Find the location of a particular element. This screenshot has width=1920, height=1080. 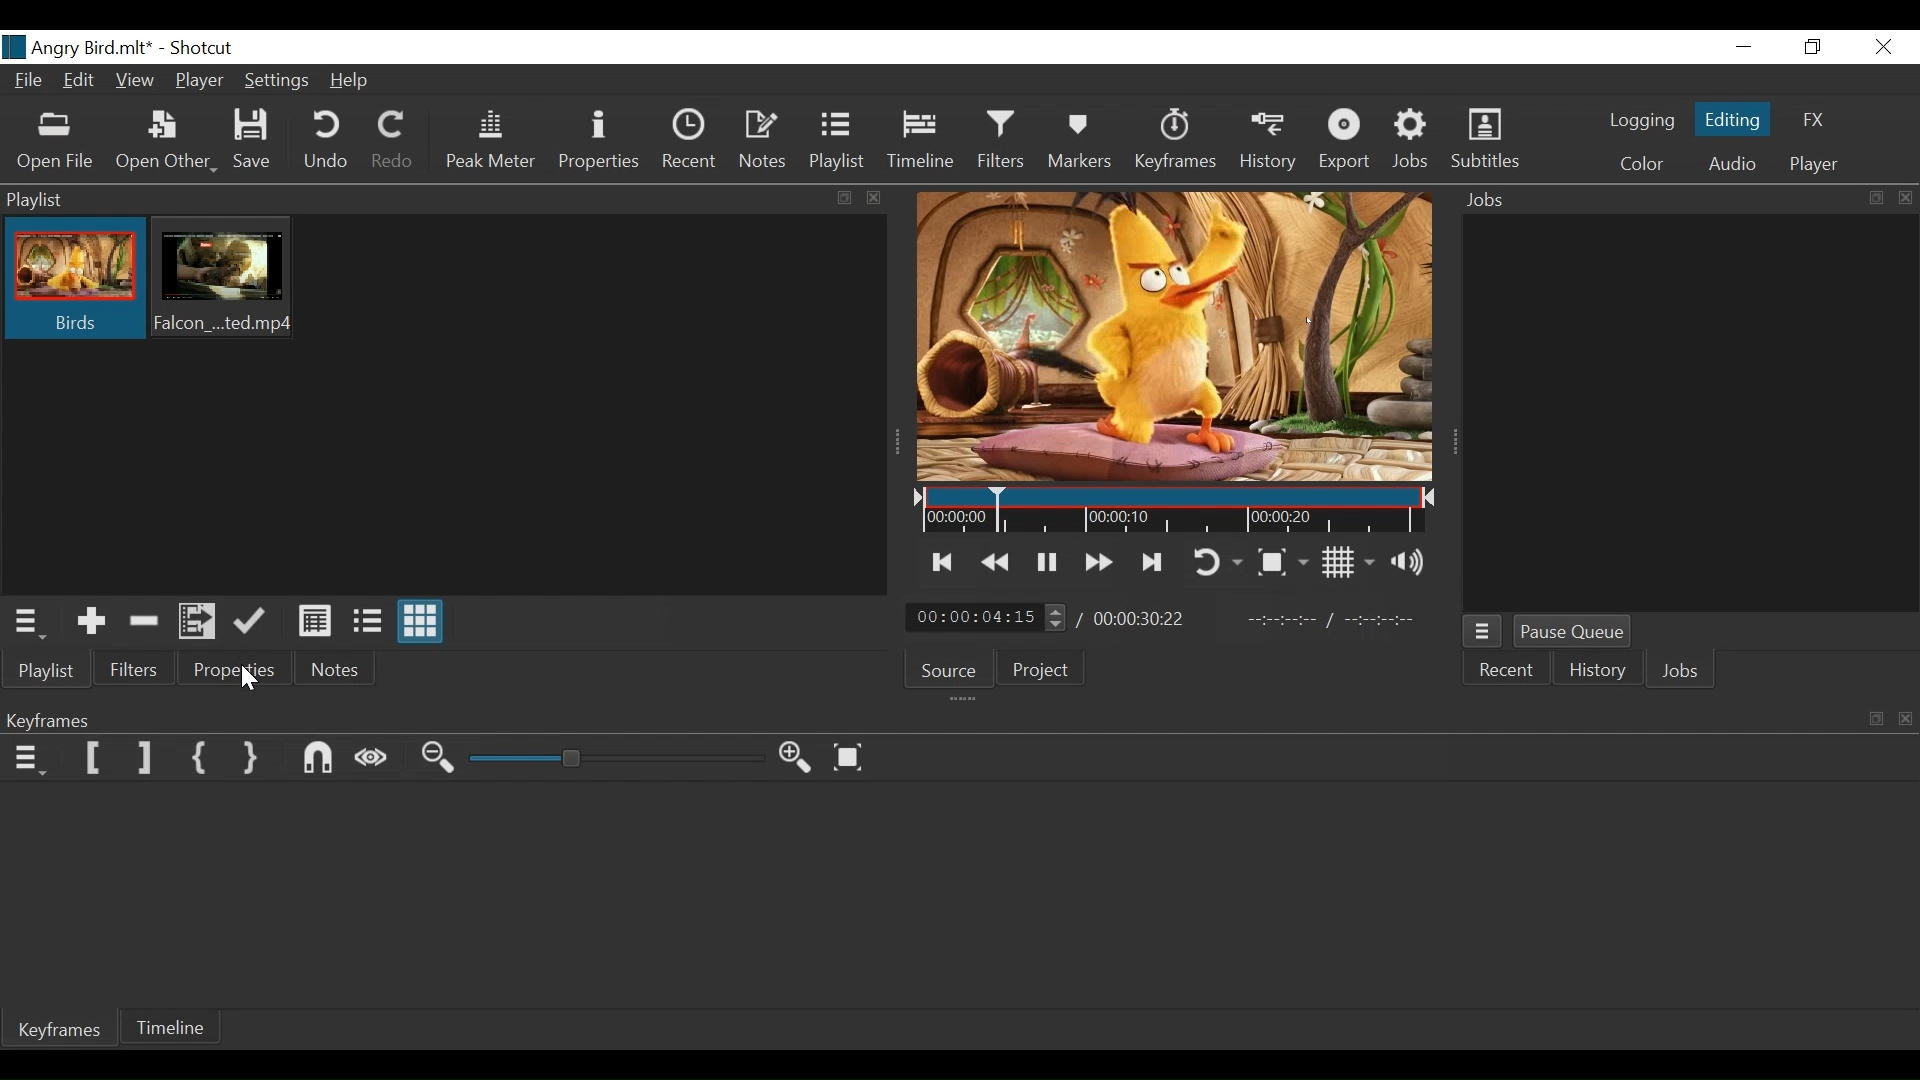

Zoom Keyframe out is located at coordinates (441, 760).